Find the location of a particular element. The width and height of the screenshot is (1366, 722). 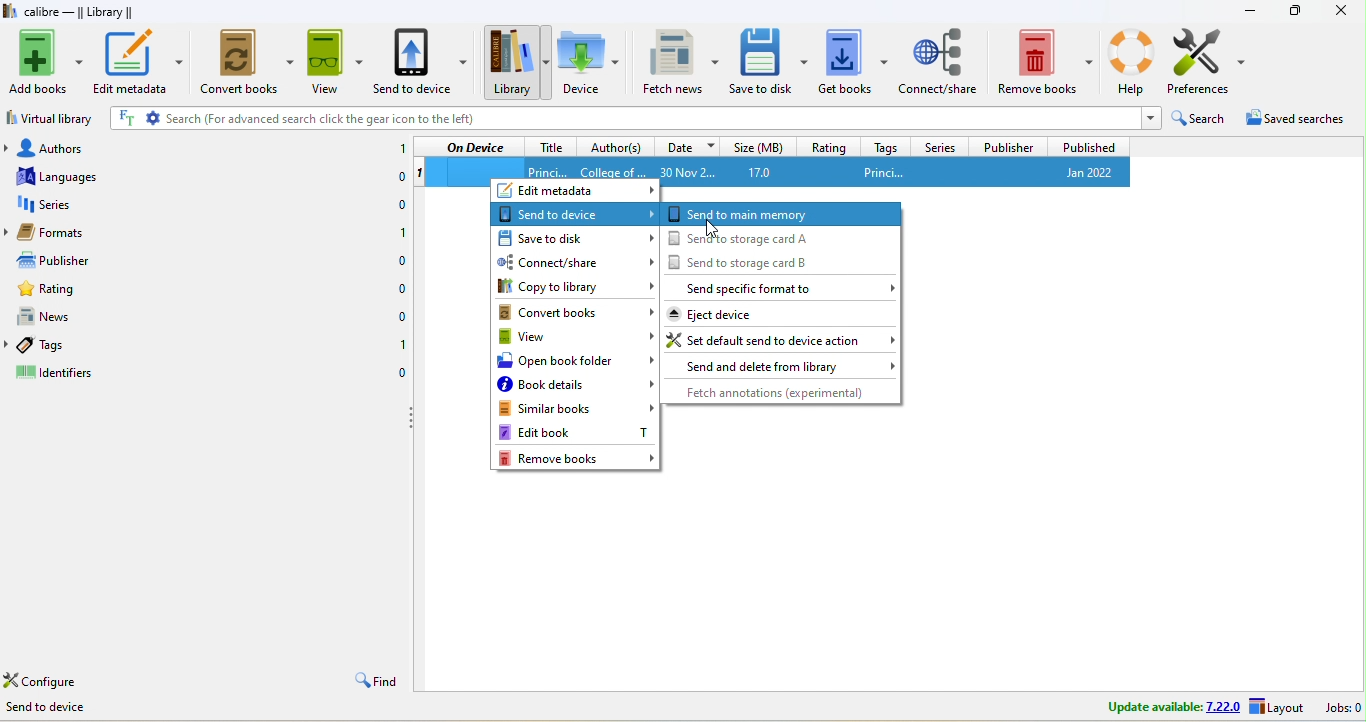

0 is located at coordinates (400, 262).